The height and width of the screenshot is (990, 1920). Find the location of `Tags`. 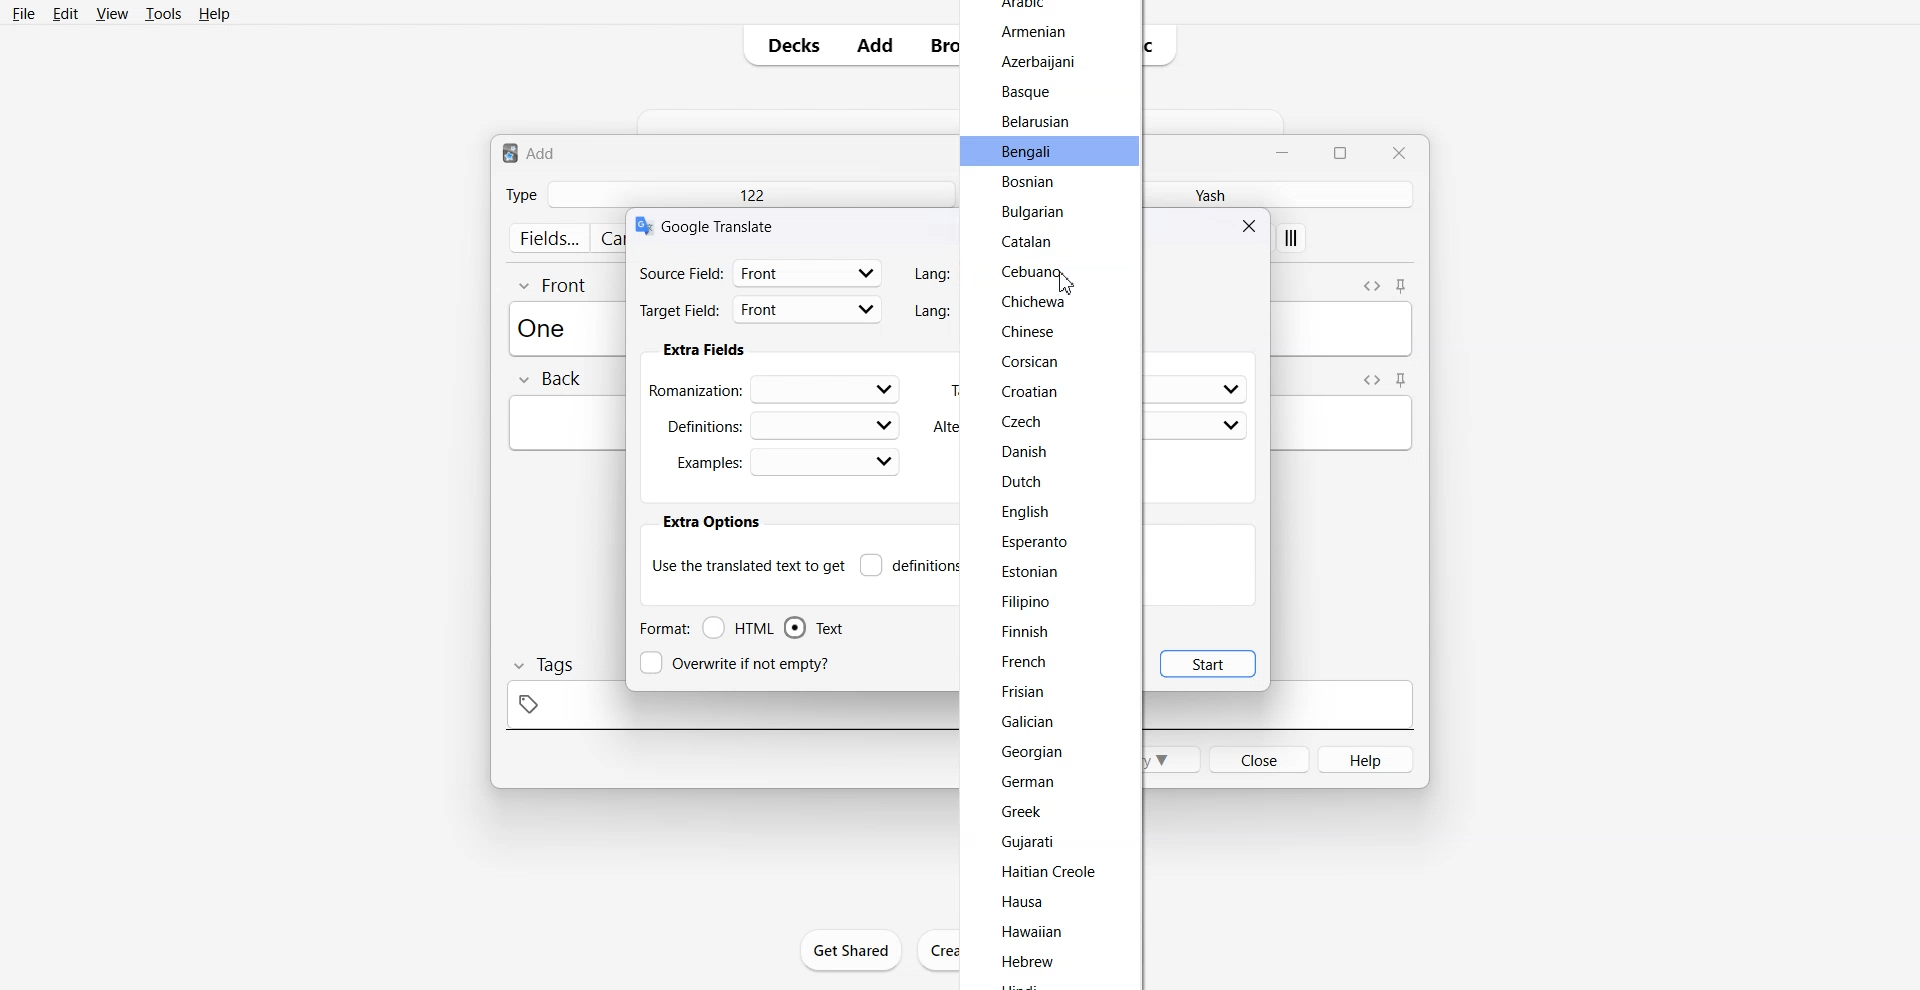

Tags is located at coordinates (542, 665).